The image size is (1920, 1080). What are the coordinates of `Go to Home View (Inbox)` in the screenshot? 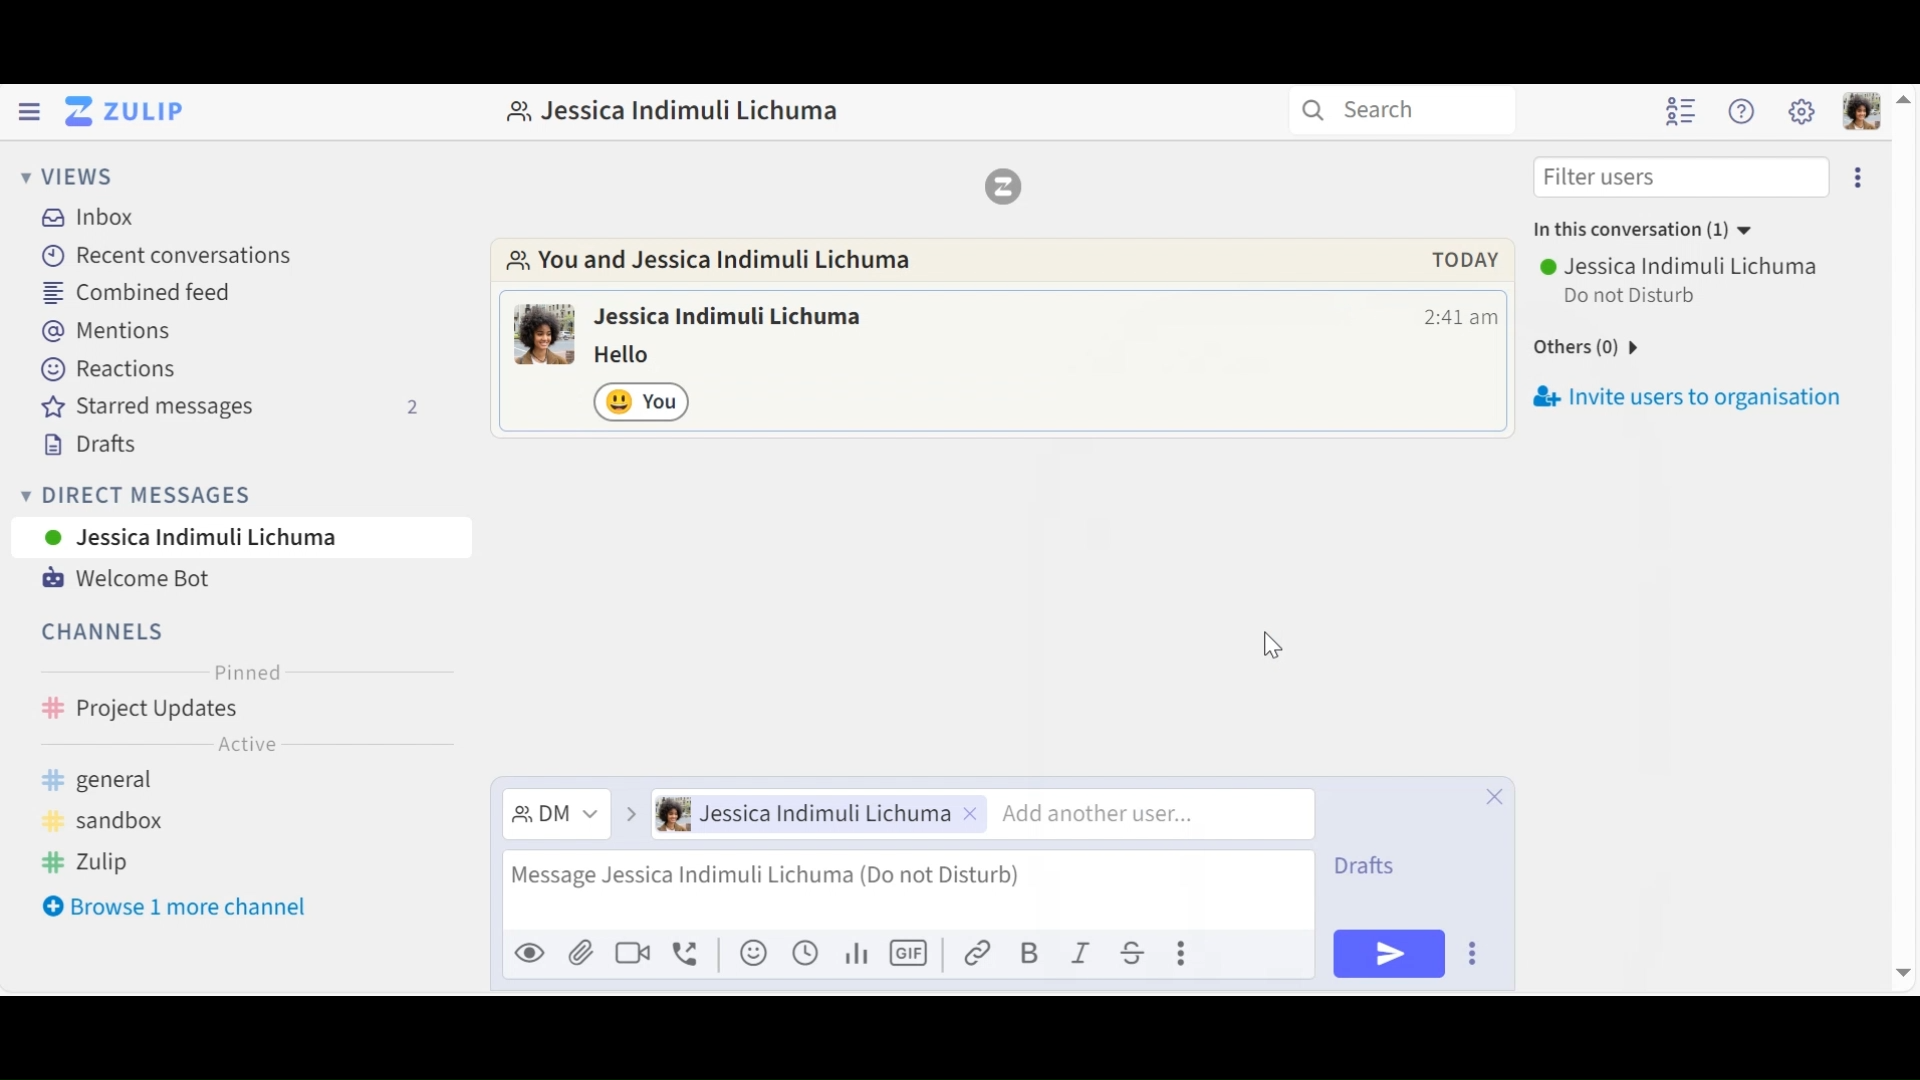 It's located at (122, 112).